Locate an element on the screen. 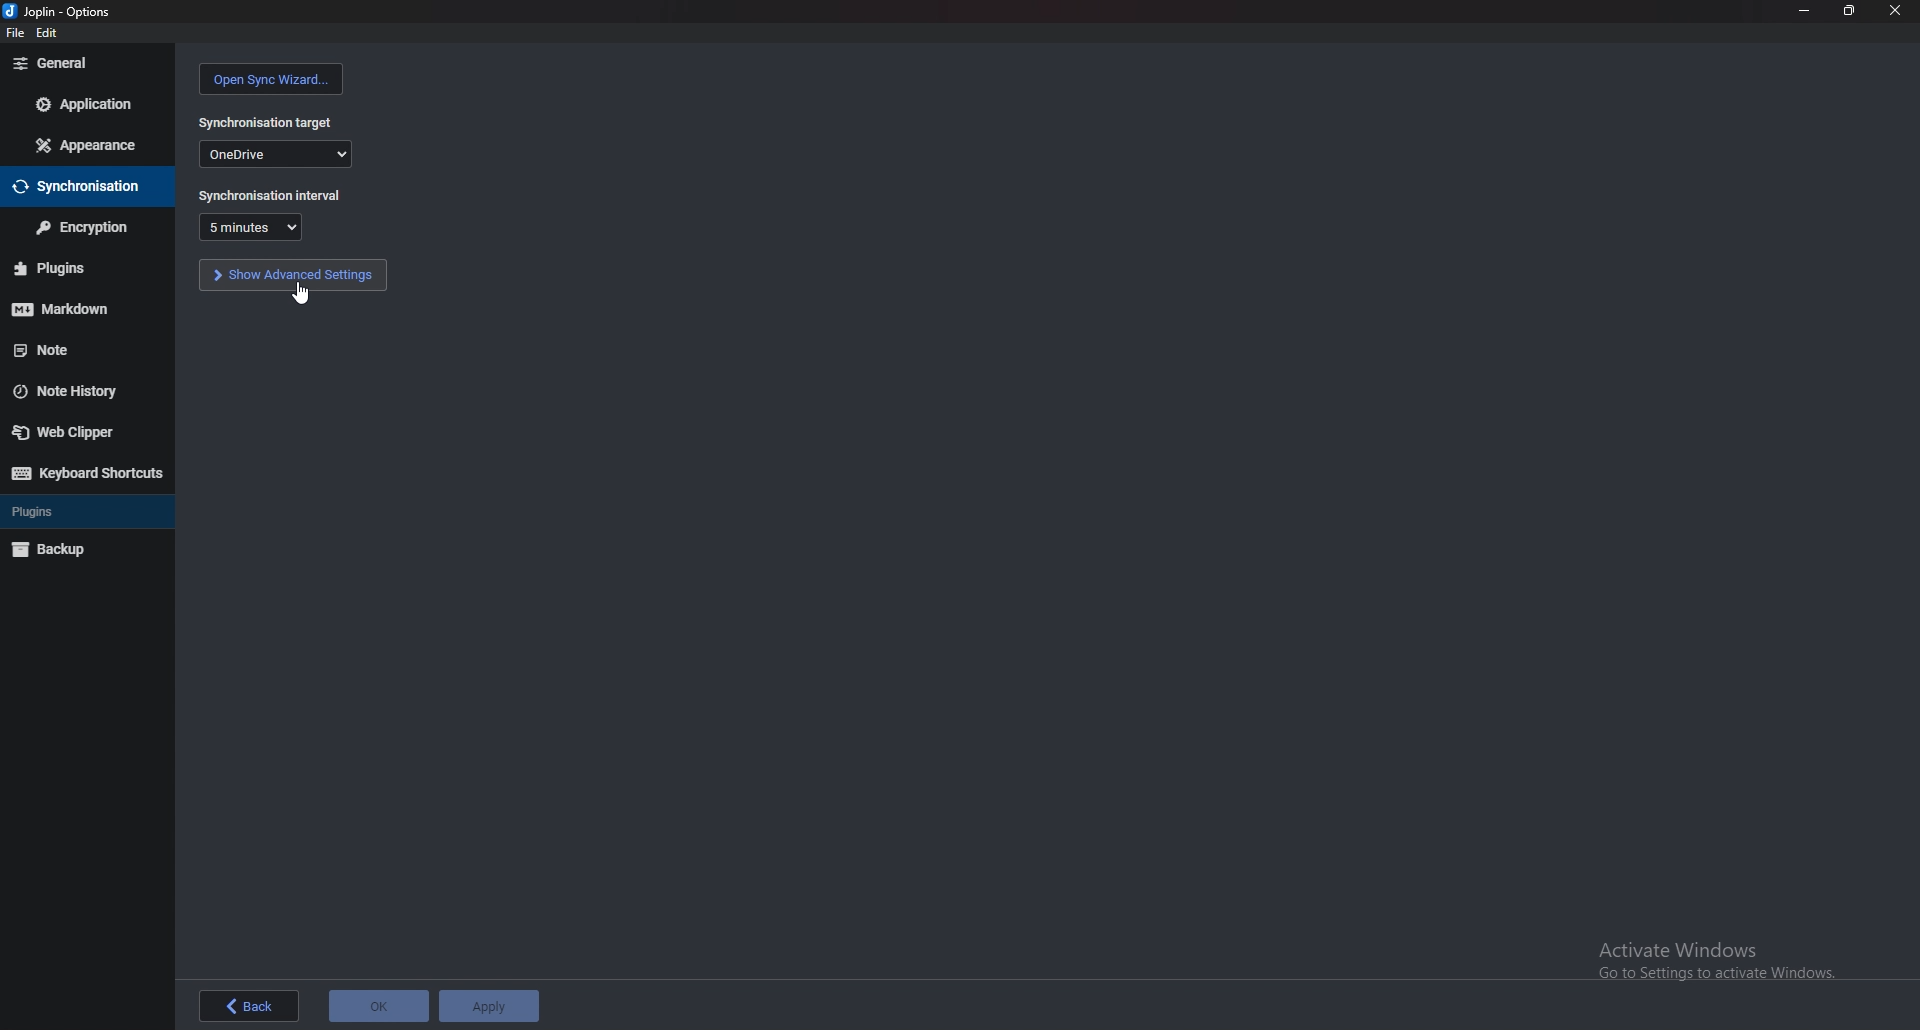 The height and width of the screenshot is (1030, 1920). minimize is located at coordinates (1805, 10).